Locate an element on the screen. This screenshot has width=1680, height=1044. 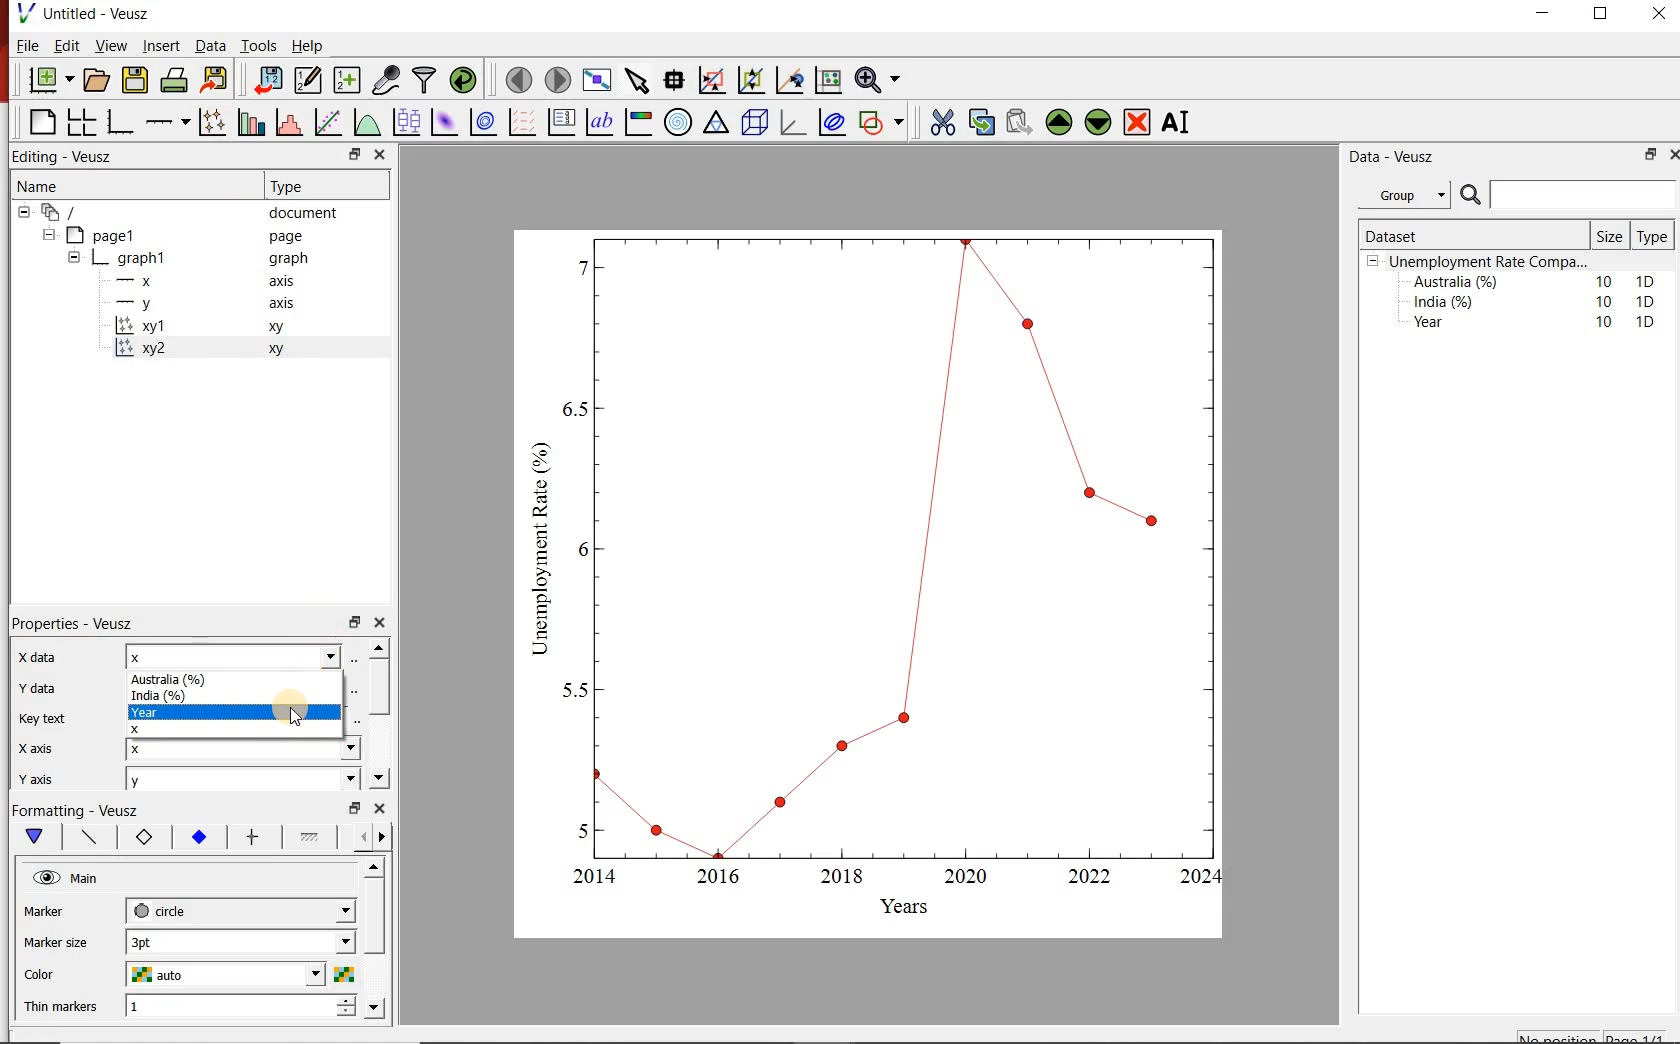
page1 page is located at coordinates (192, 235).